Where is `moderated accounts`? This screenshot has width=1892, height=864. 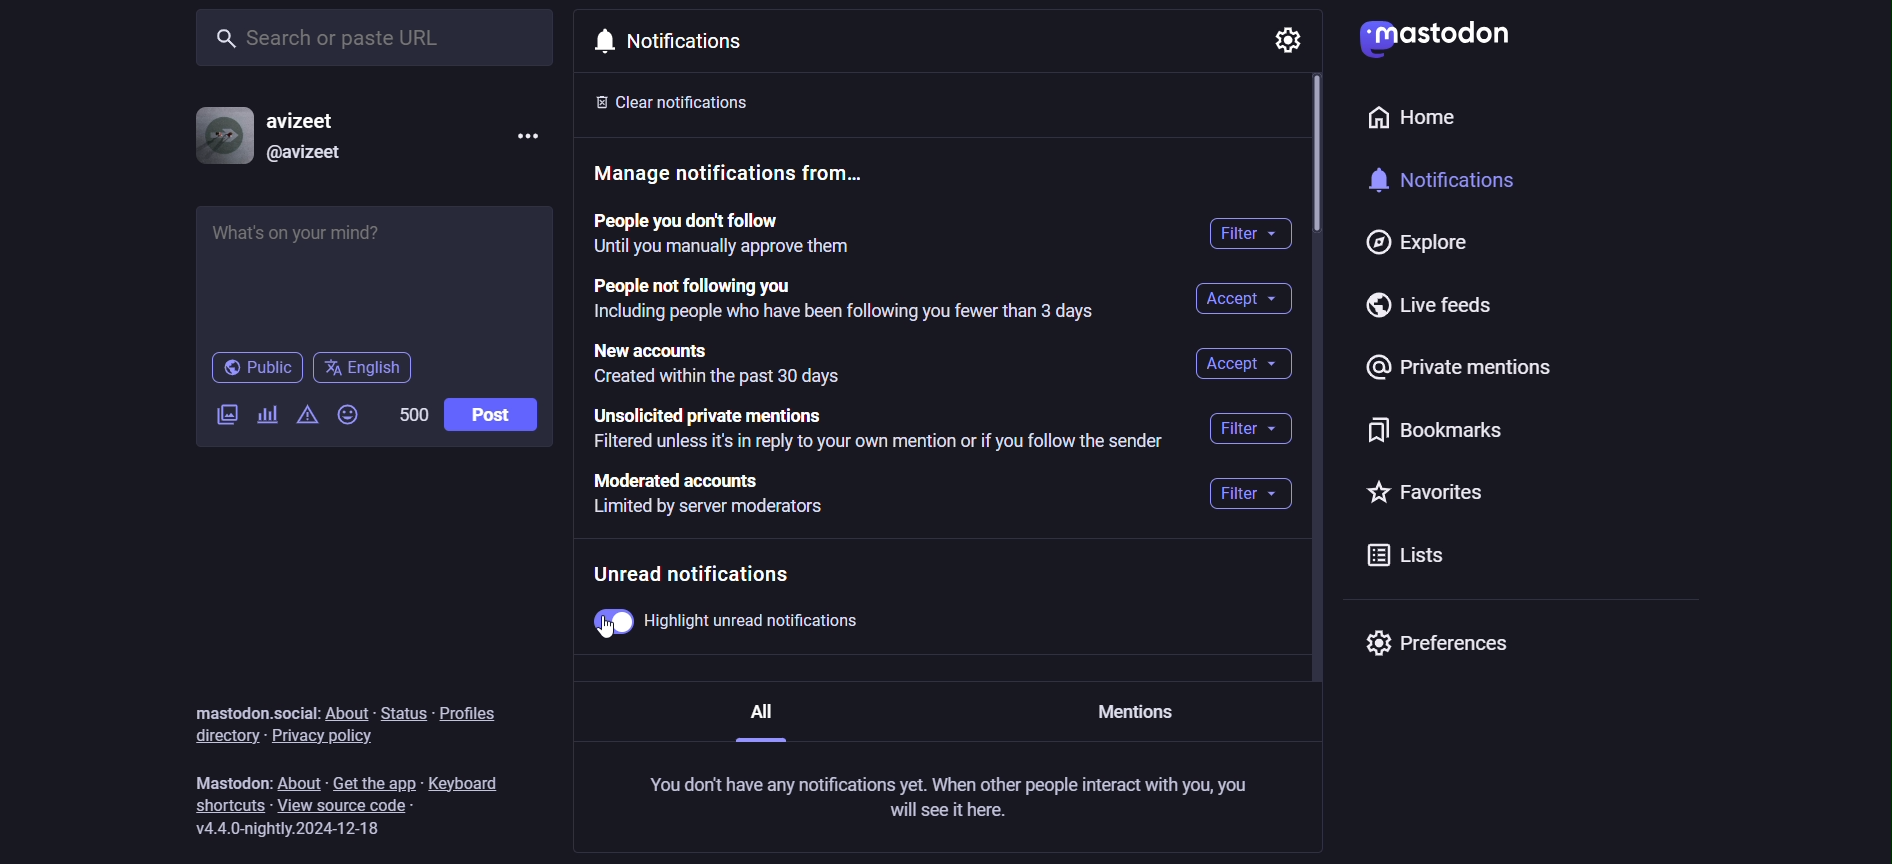 moderated accounts is located at coordinates (722, 501).